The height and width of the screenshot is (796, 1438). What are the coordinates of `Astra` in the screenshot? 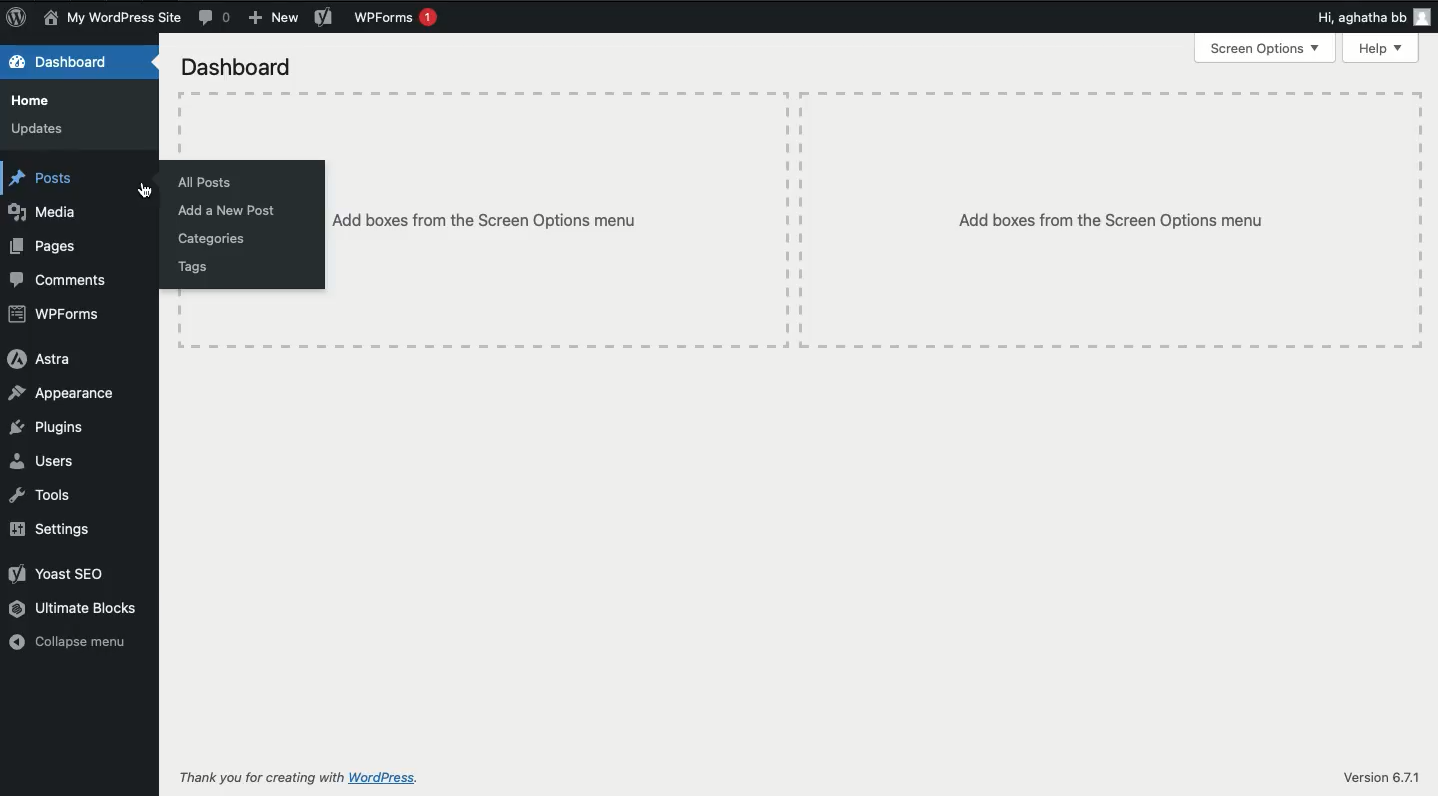 It's located at (39, 359).